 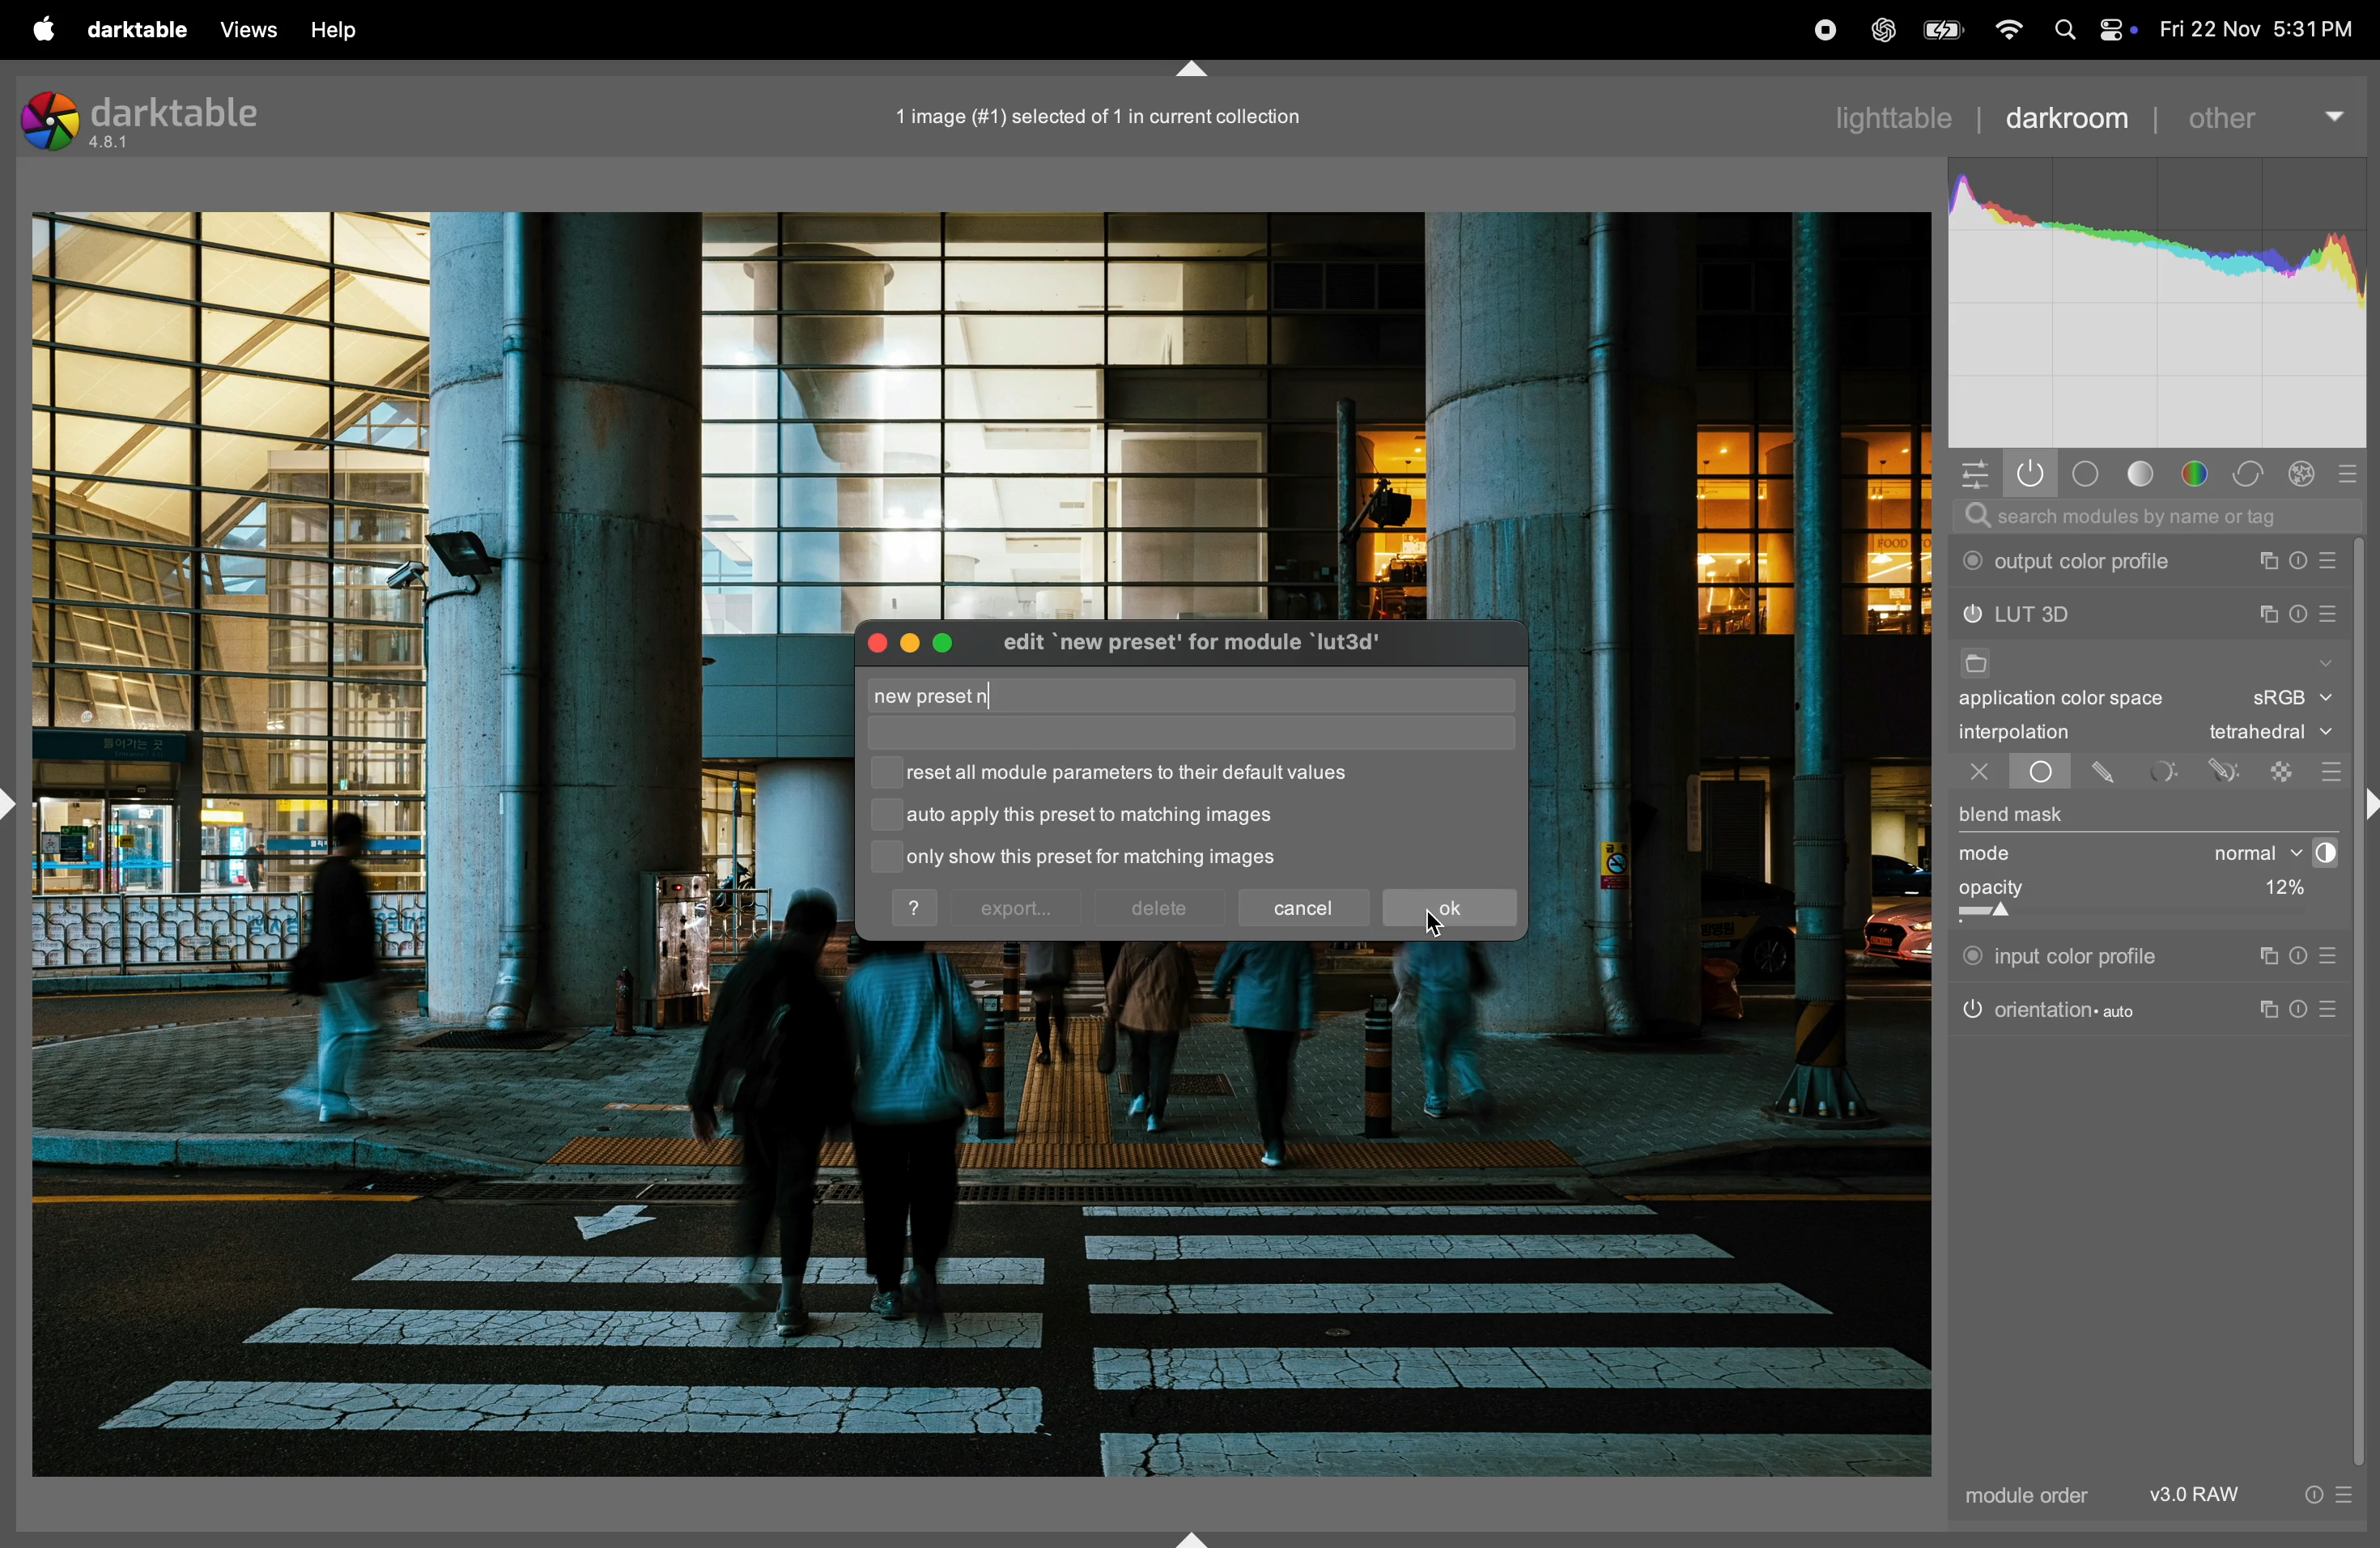 I want to click on name, so click(x=947, y=697).